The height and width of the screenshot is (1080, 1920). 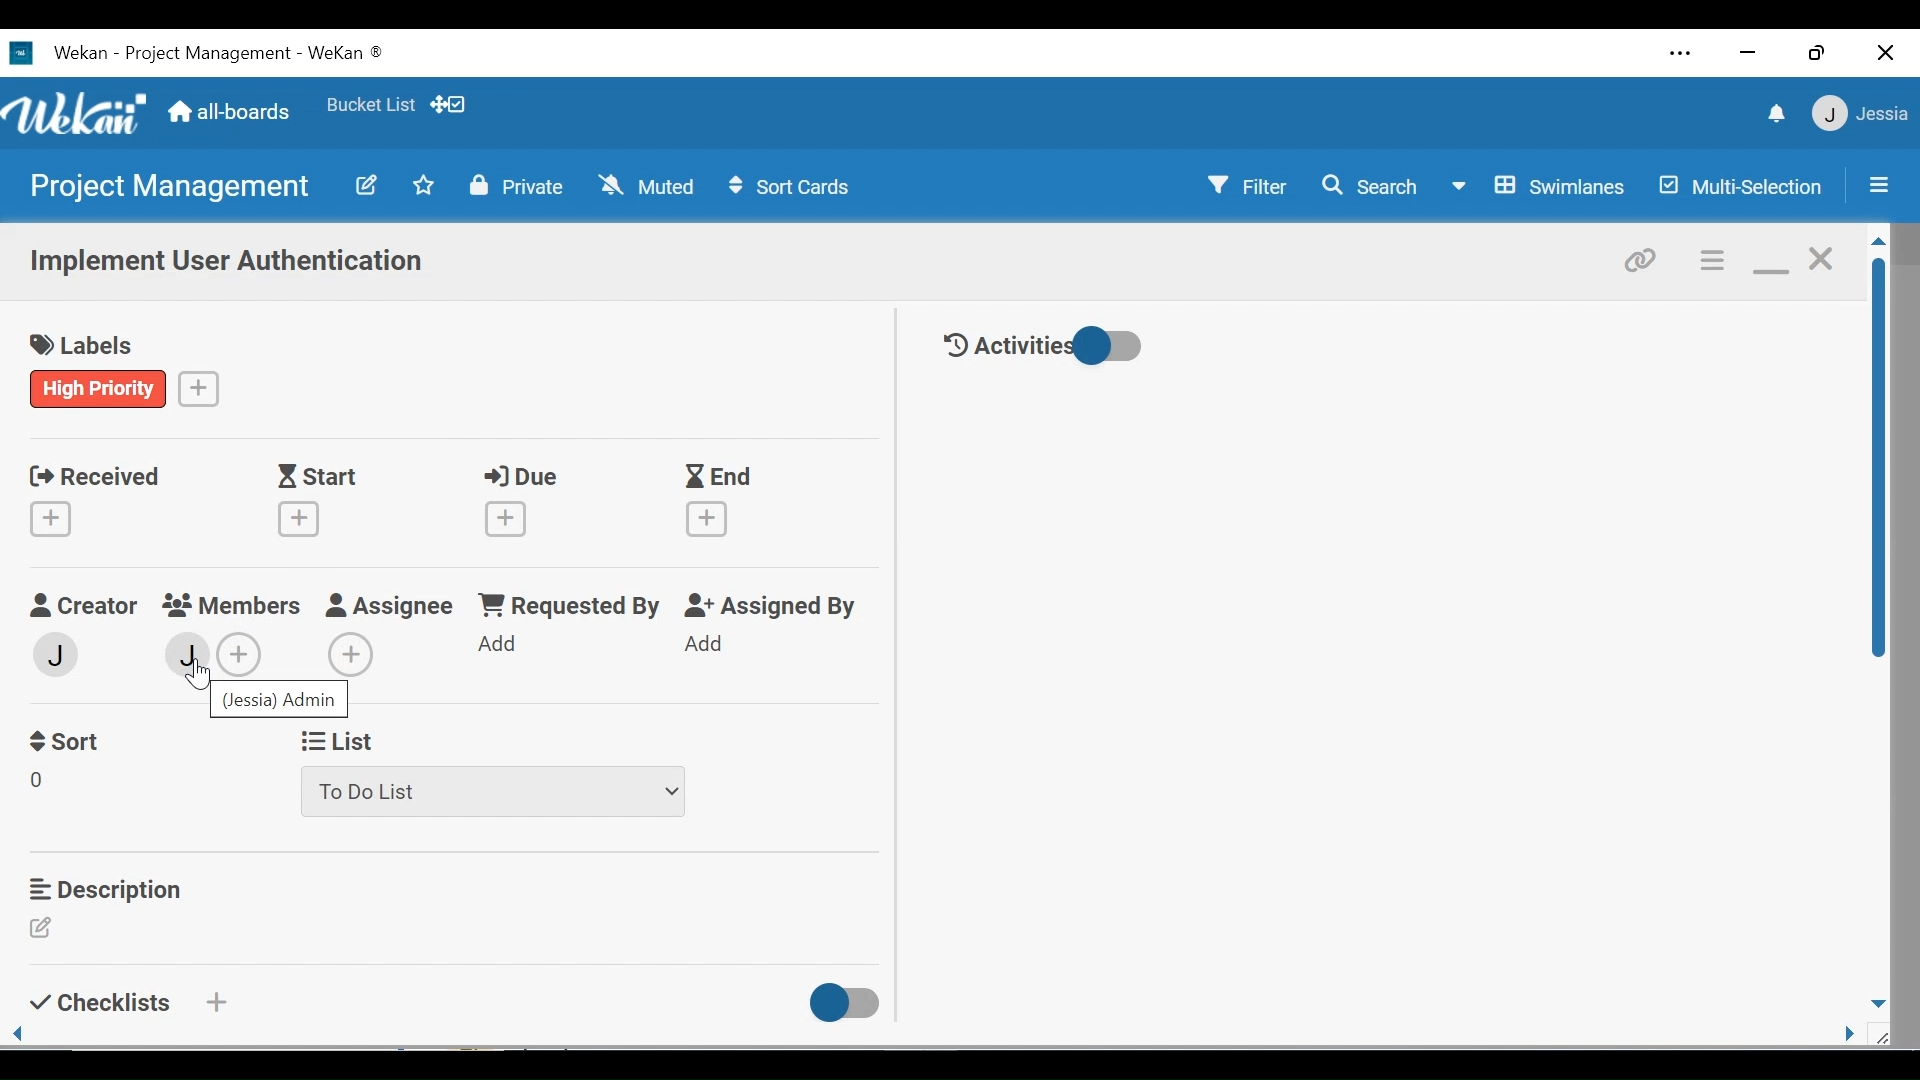 What do you see at coordinates (502, 646) in the screenshot?
I see `add` at bounding box center [502, 646].